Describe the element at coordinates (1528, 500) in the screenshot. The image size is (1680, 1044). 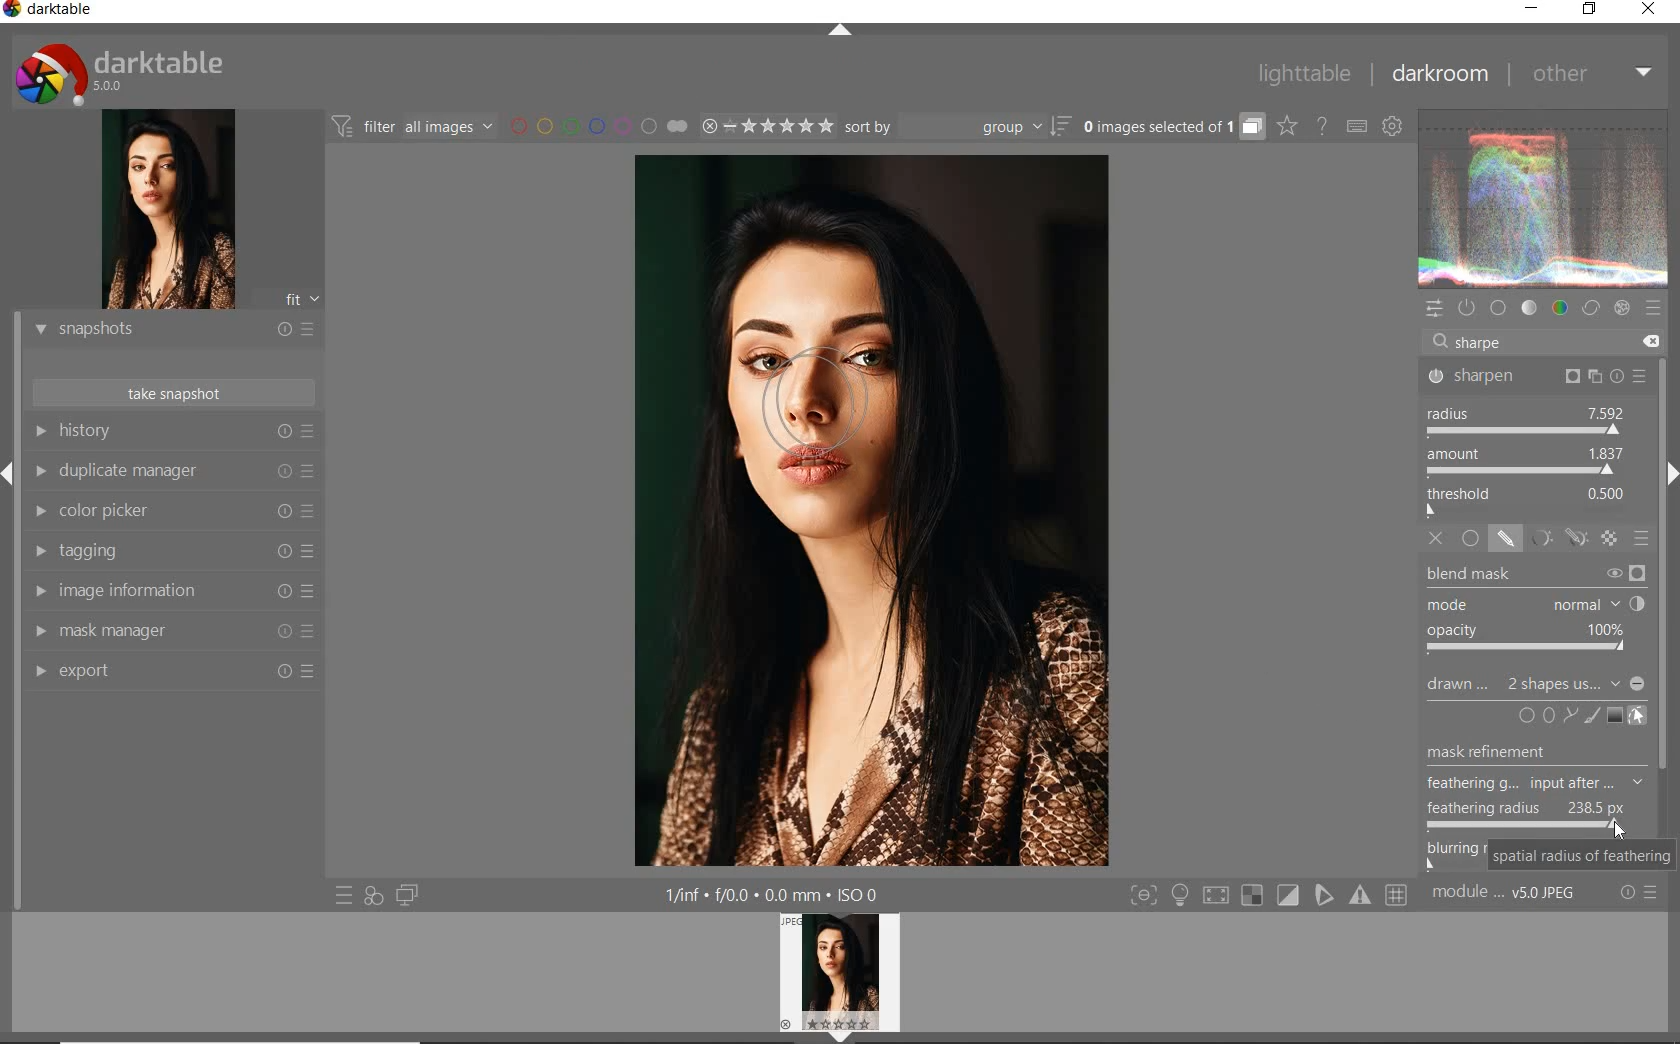
I see `THRESHOLD` at that location.